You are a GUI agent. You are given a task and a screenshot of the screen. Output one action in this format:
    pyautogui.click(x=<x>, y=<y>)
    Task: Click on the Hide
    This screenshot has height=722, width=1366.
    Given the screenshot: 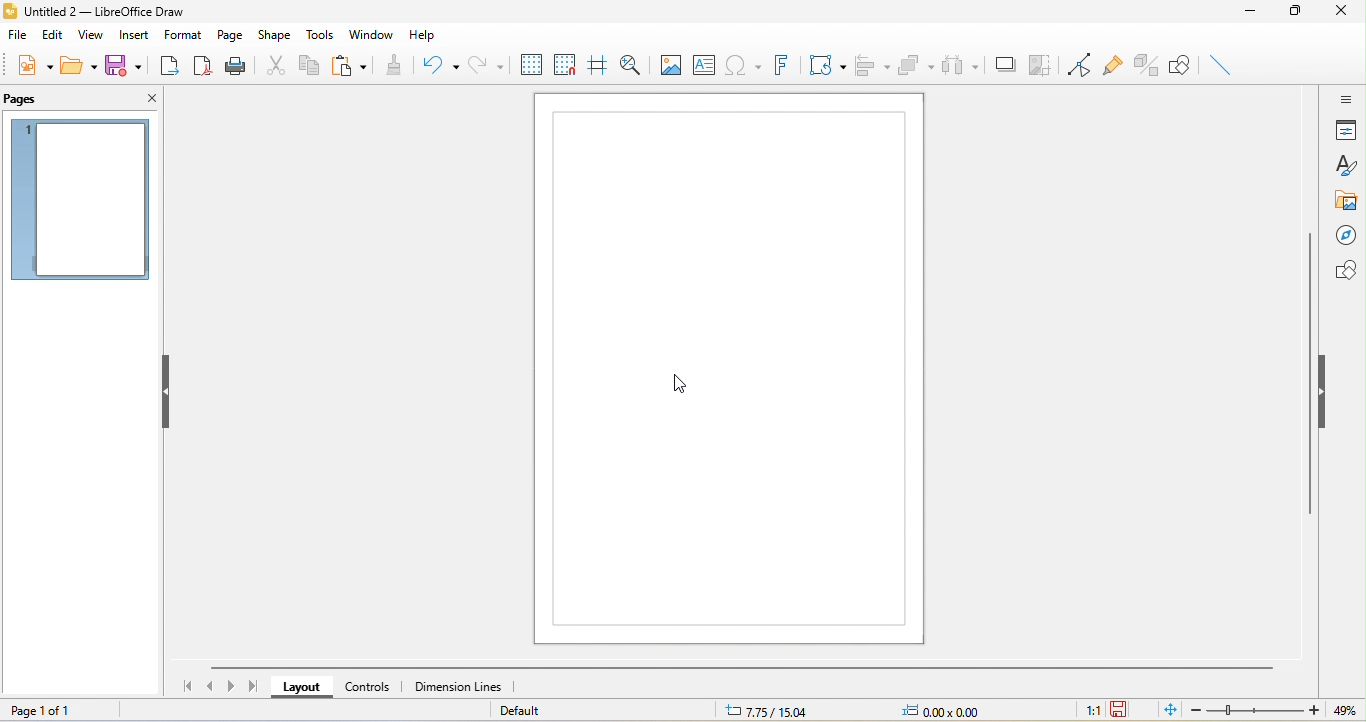 What is the action you would take?
    pyautogui.click(x=172, y=392)
    